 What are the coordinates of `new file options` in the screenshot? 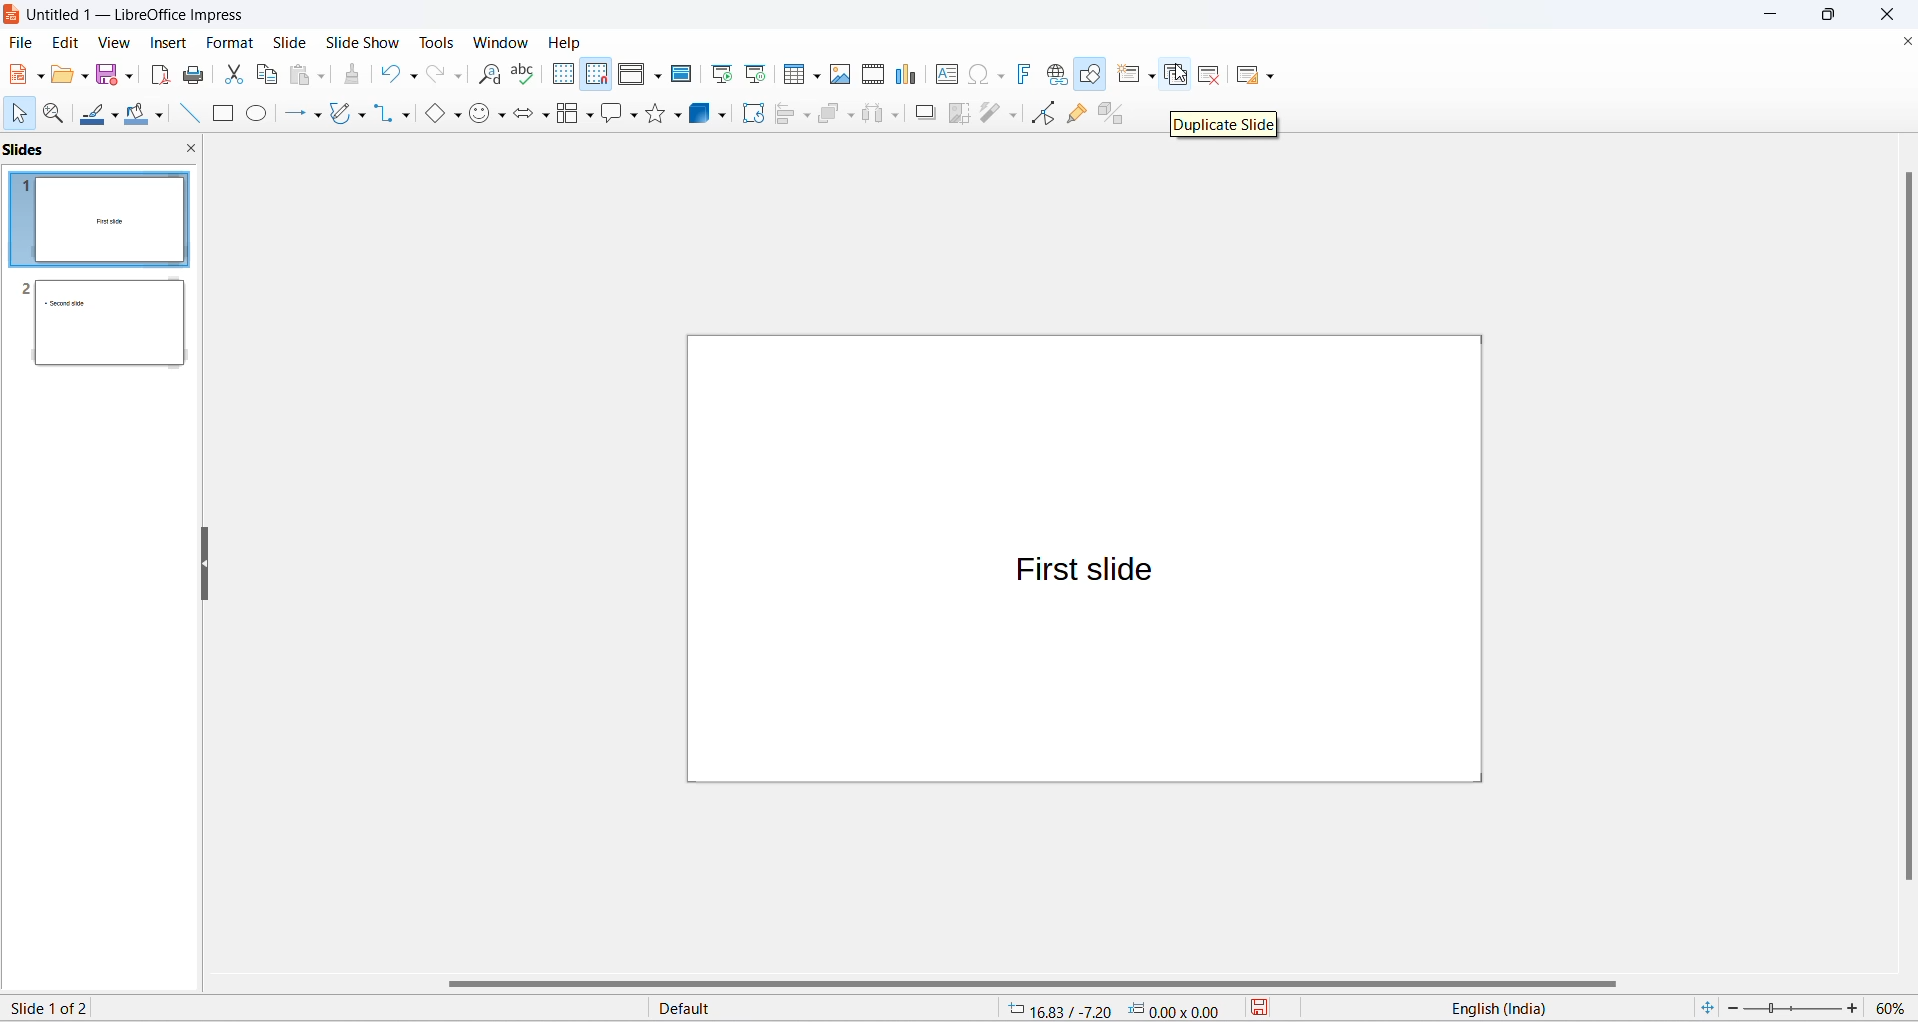 It's located at (39, 77).